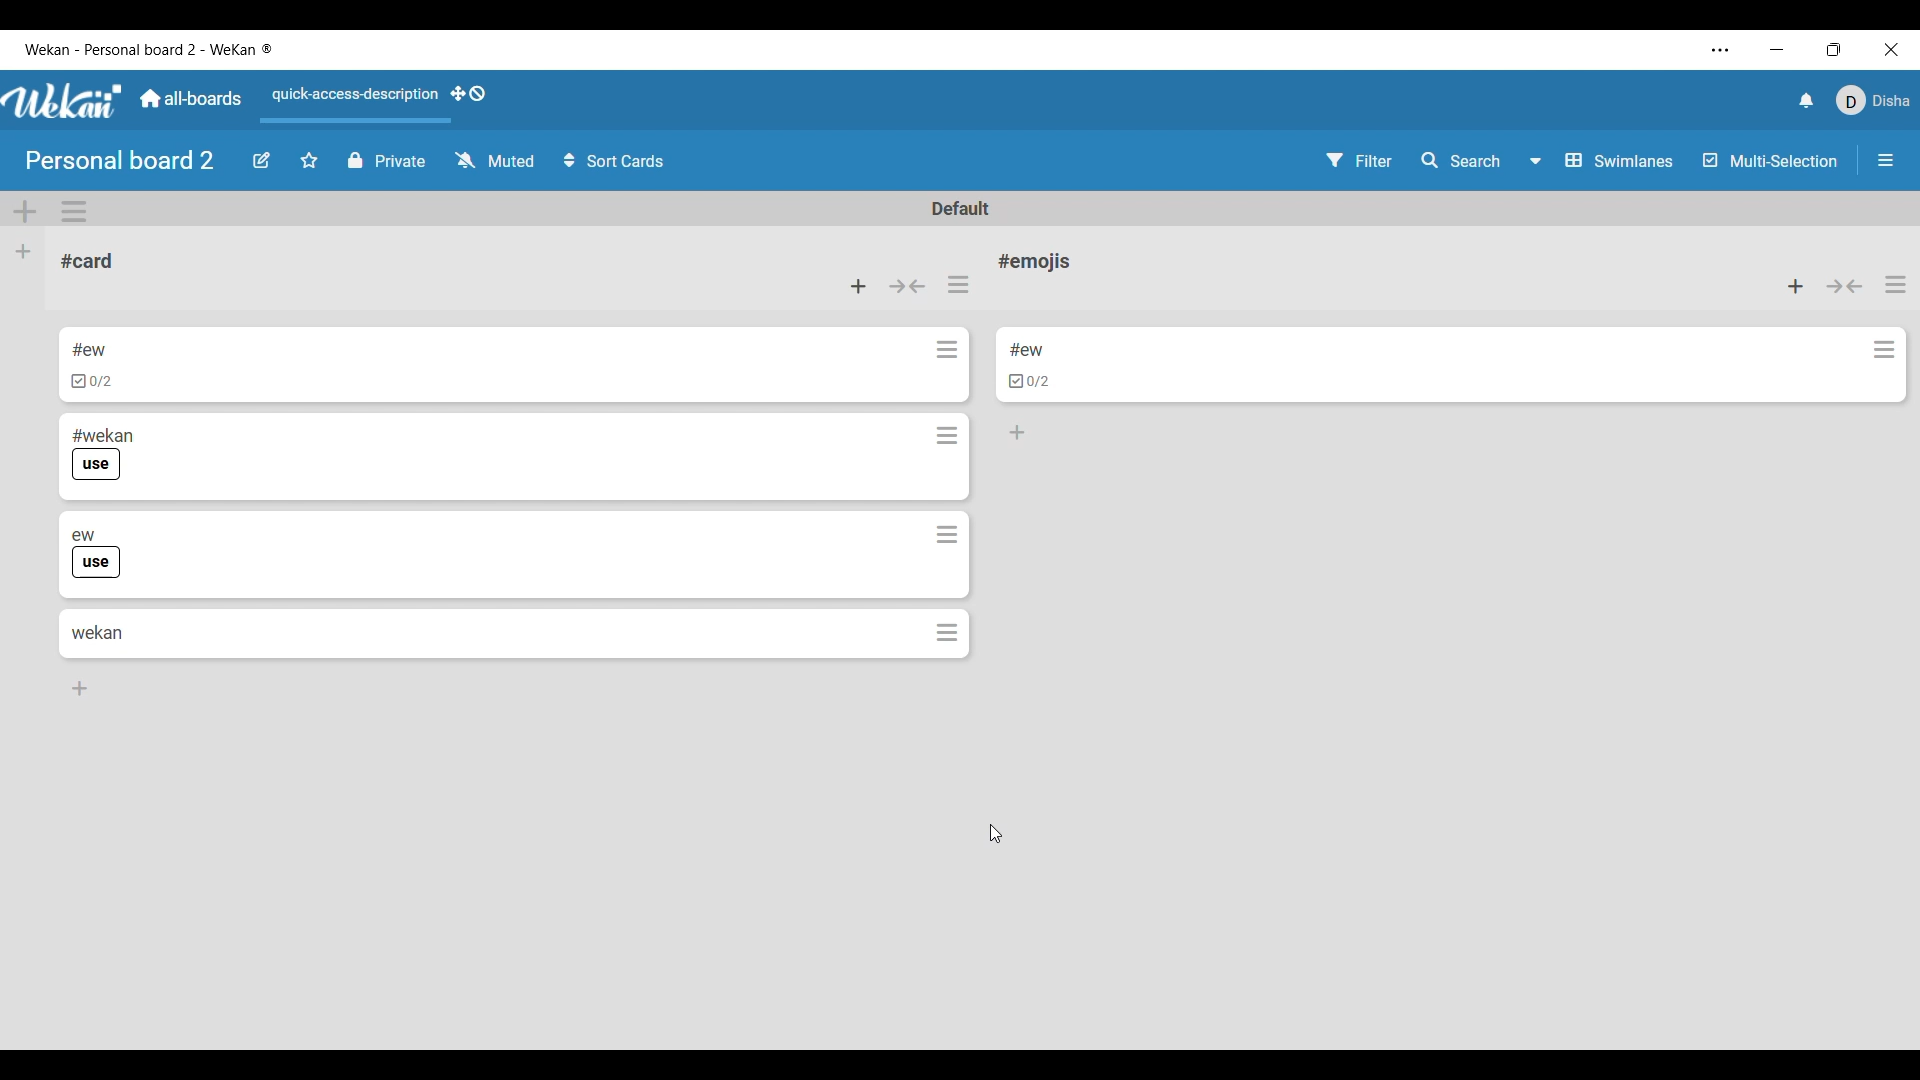 Image resolution: width=1920 pixels, height=1080 pixels. Describe the element at coordinates (26, 212) in the screenshot. I see `Add swimlane` at that location.